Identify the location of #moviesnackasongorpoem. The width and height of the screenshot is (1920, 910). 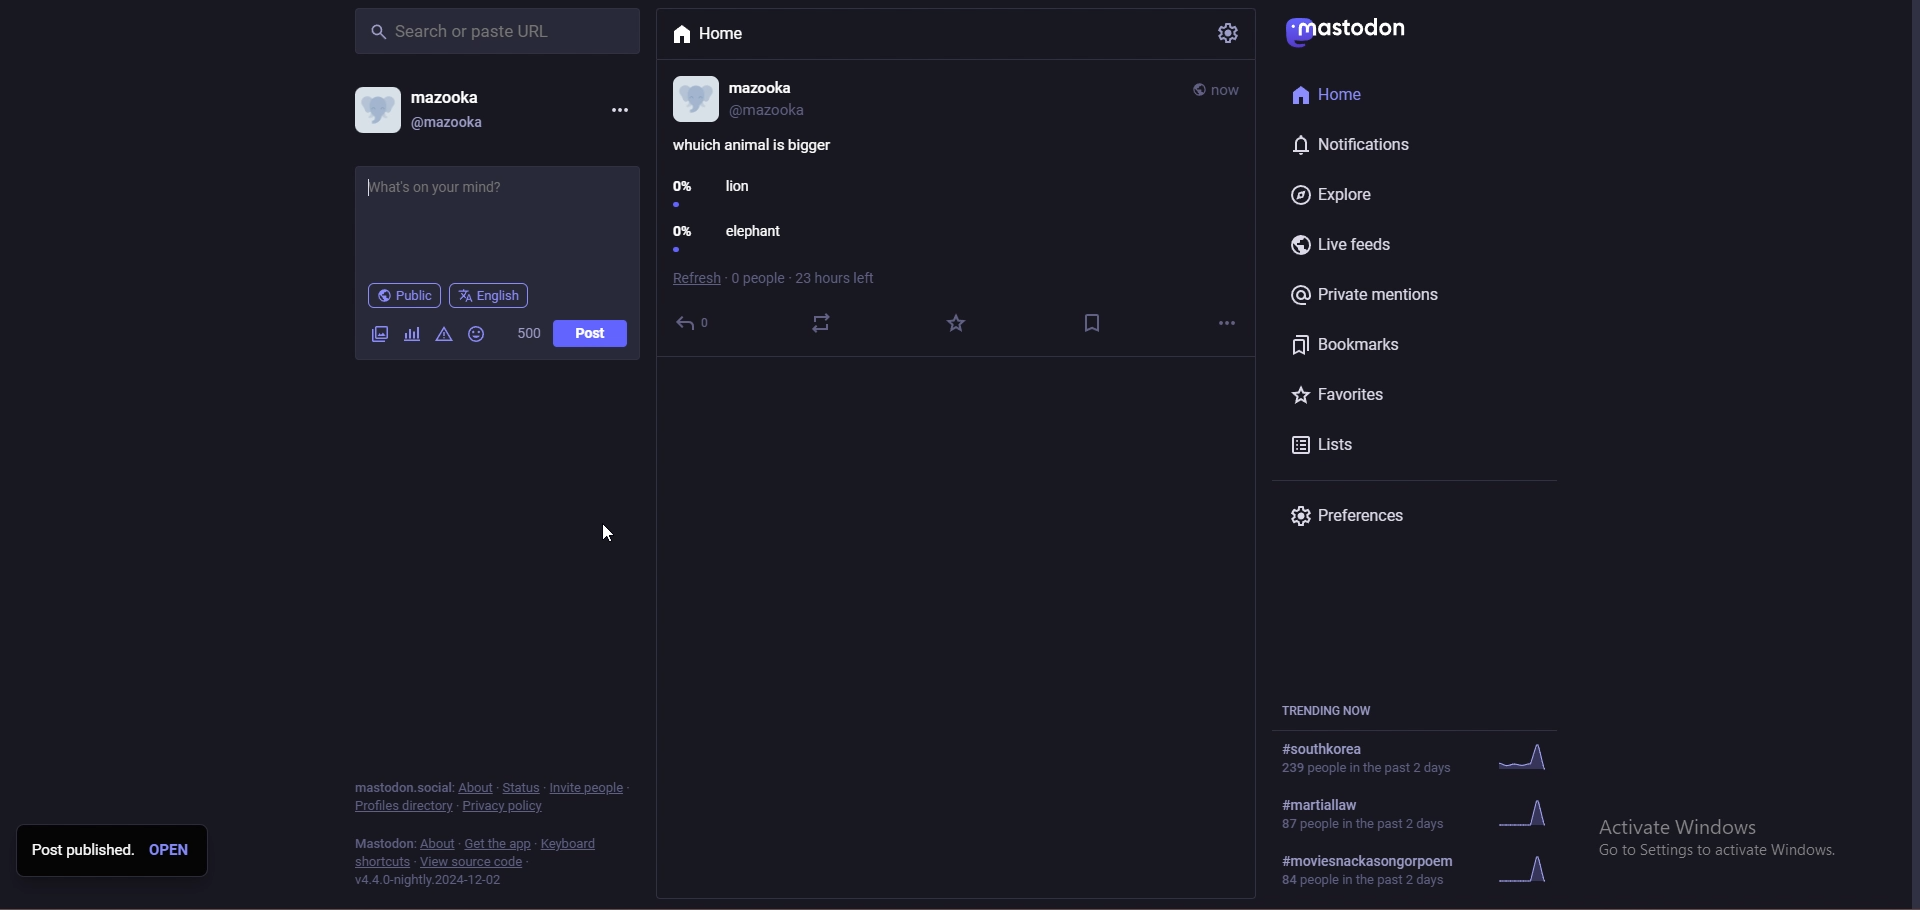
(1426, 871).